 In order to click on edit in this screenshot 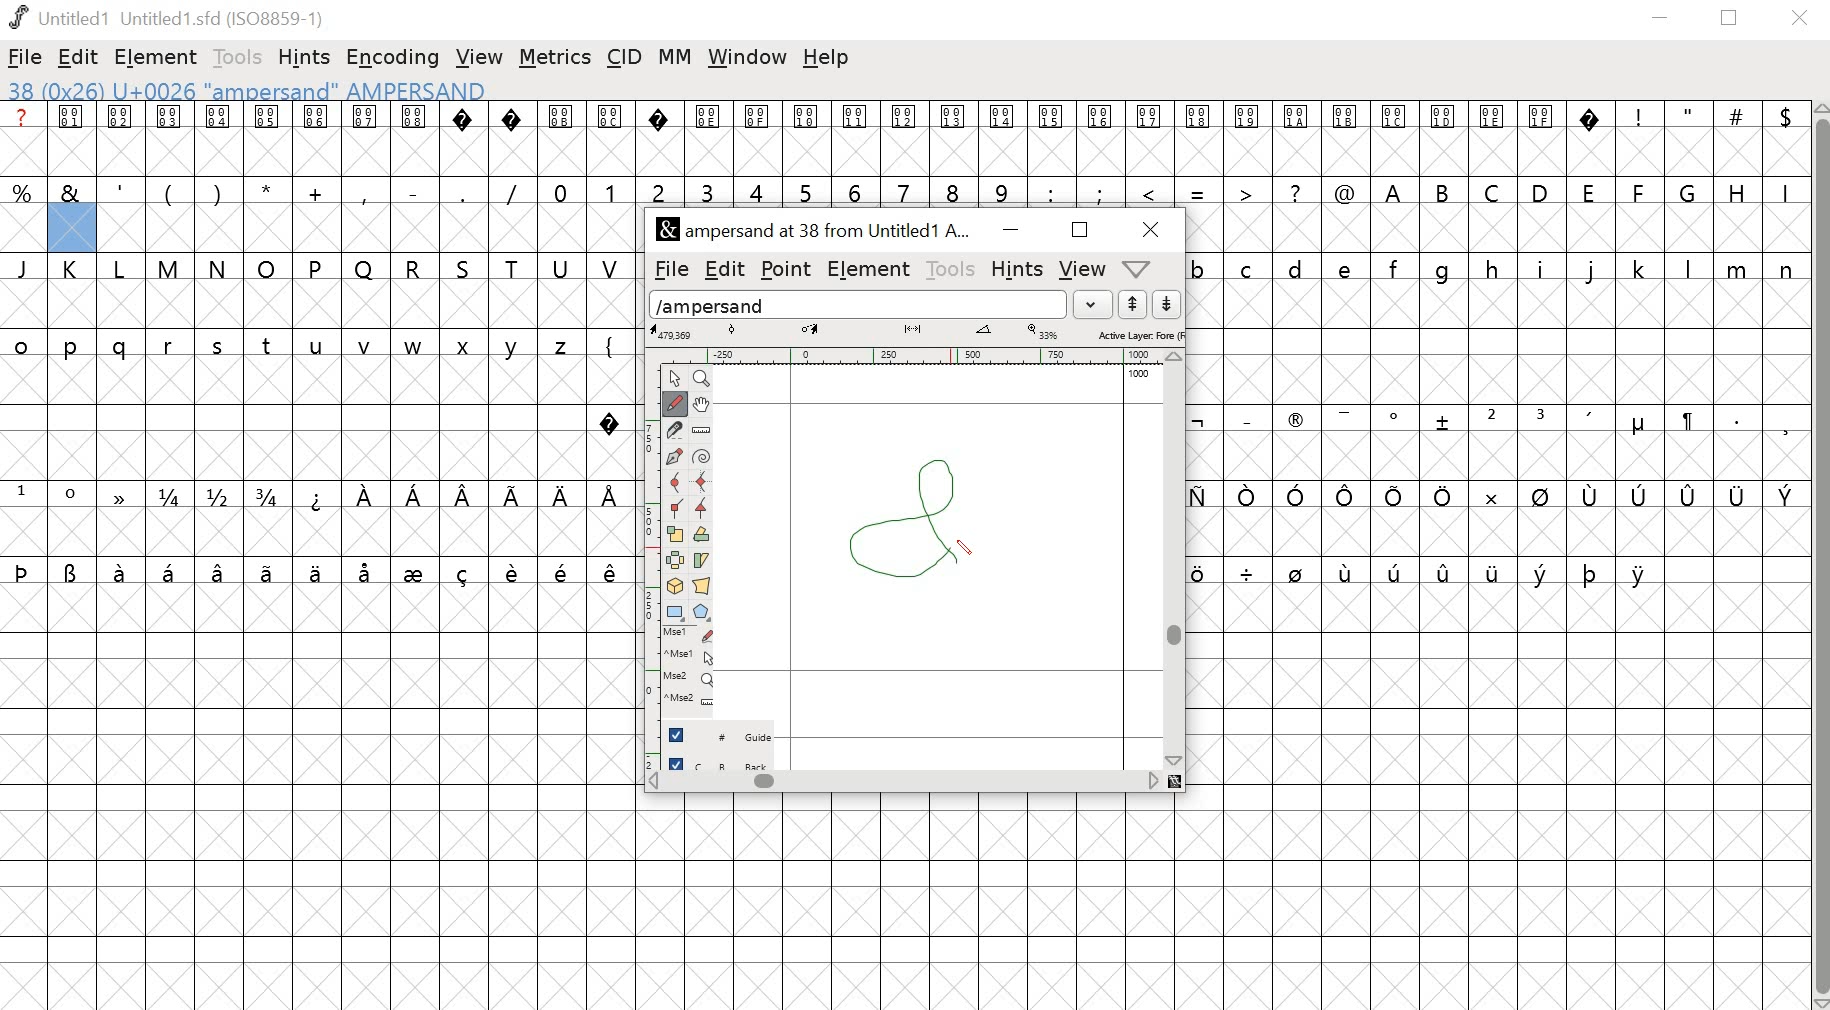, I will do `click(79, 59)`.